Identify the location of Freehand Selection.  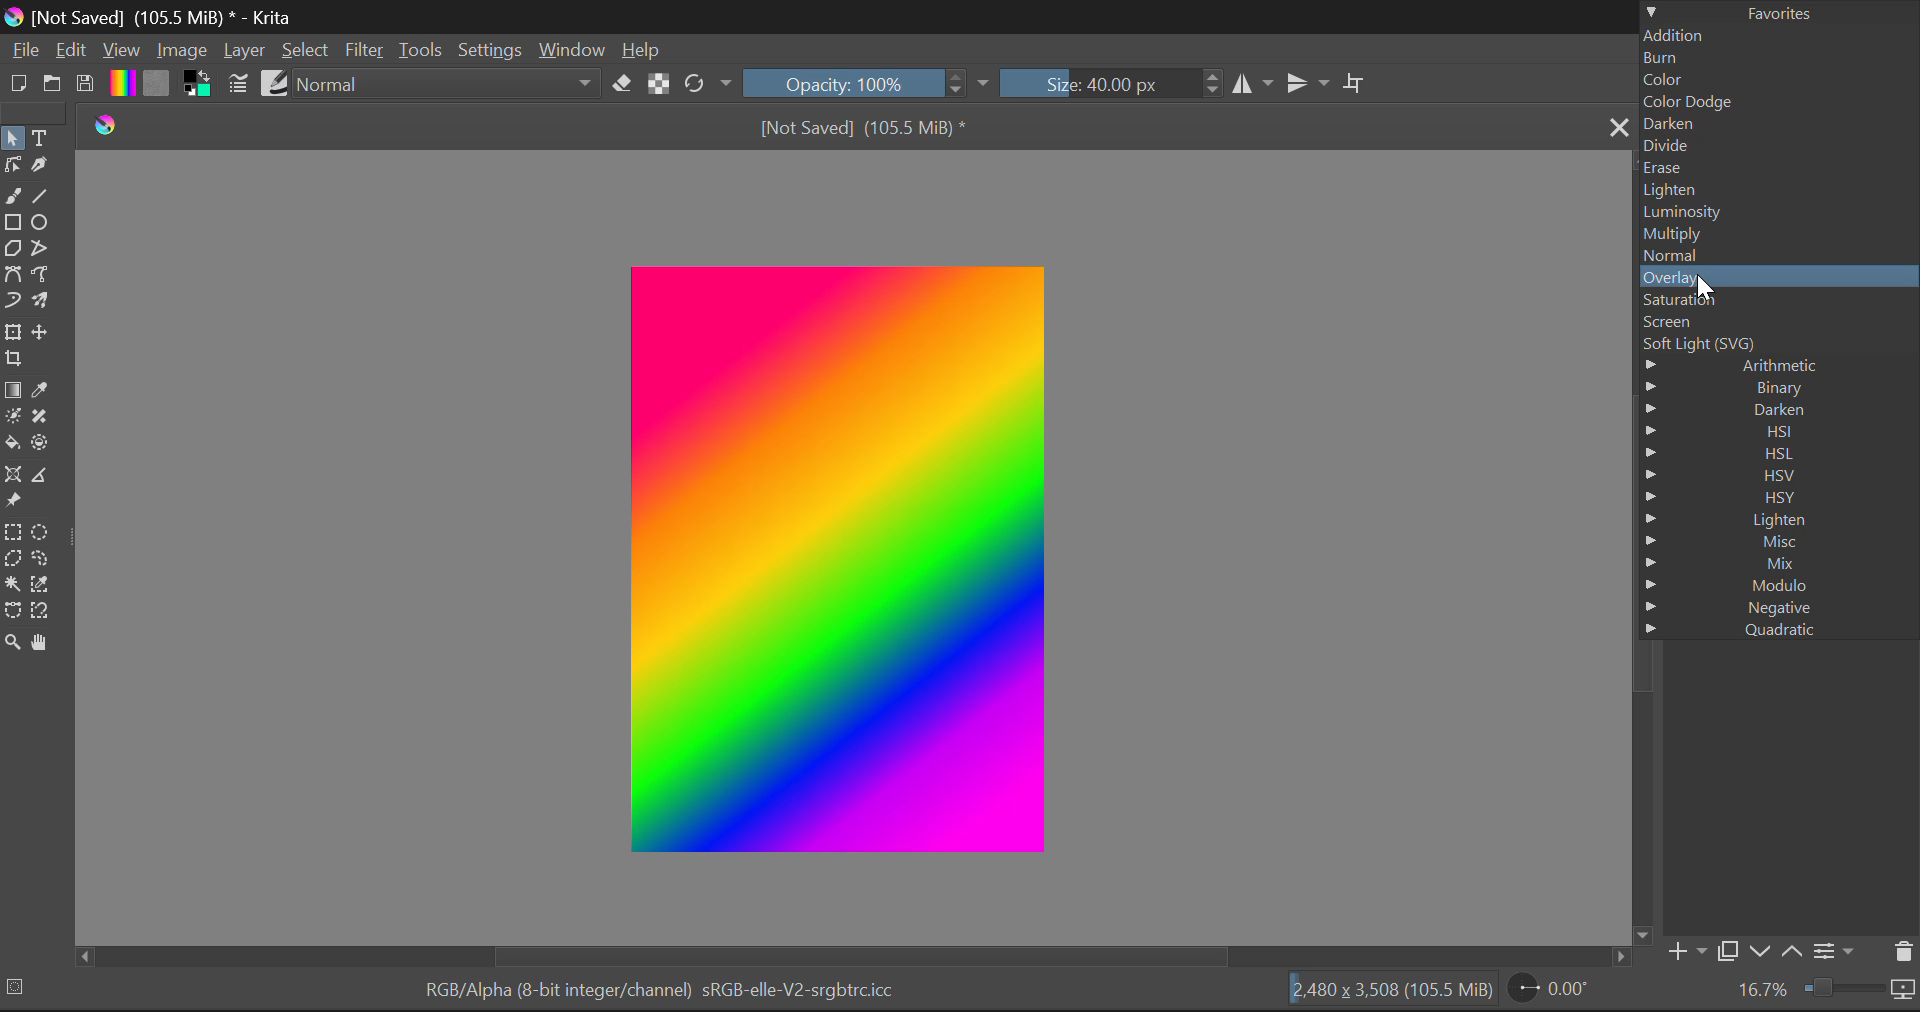
(41, 558).